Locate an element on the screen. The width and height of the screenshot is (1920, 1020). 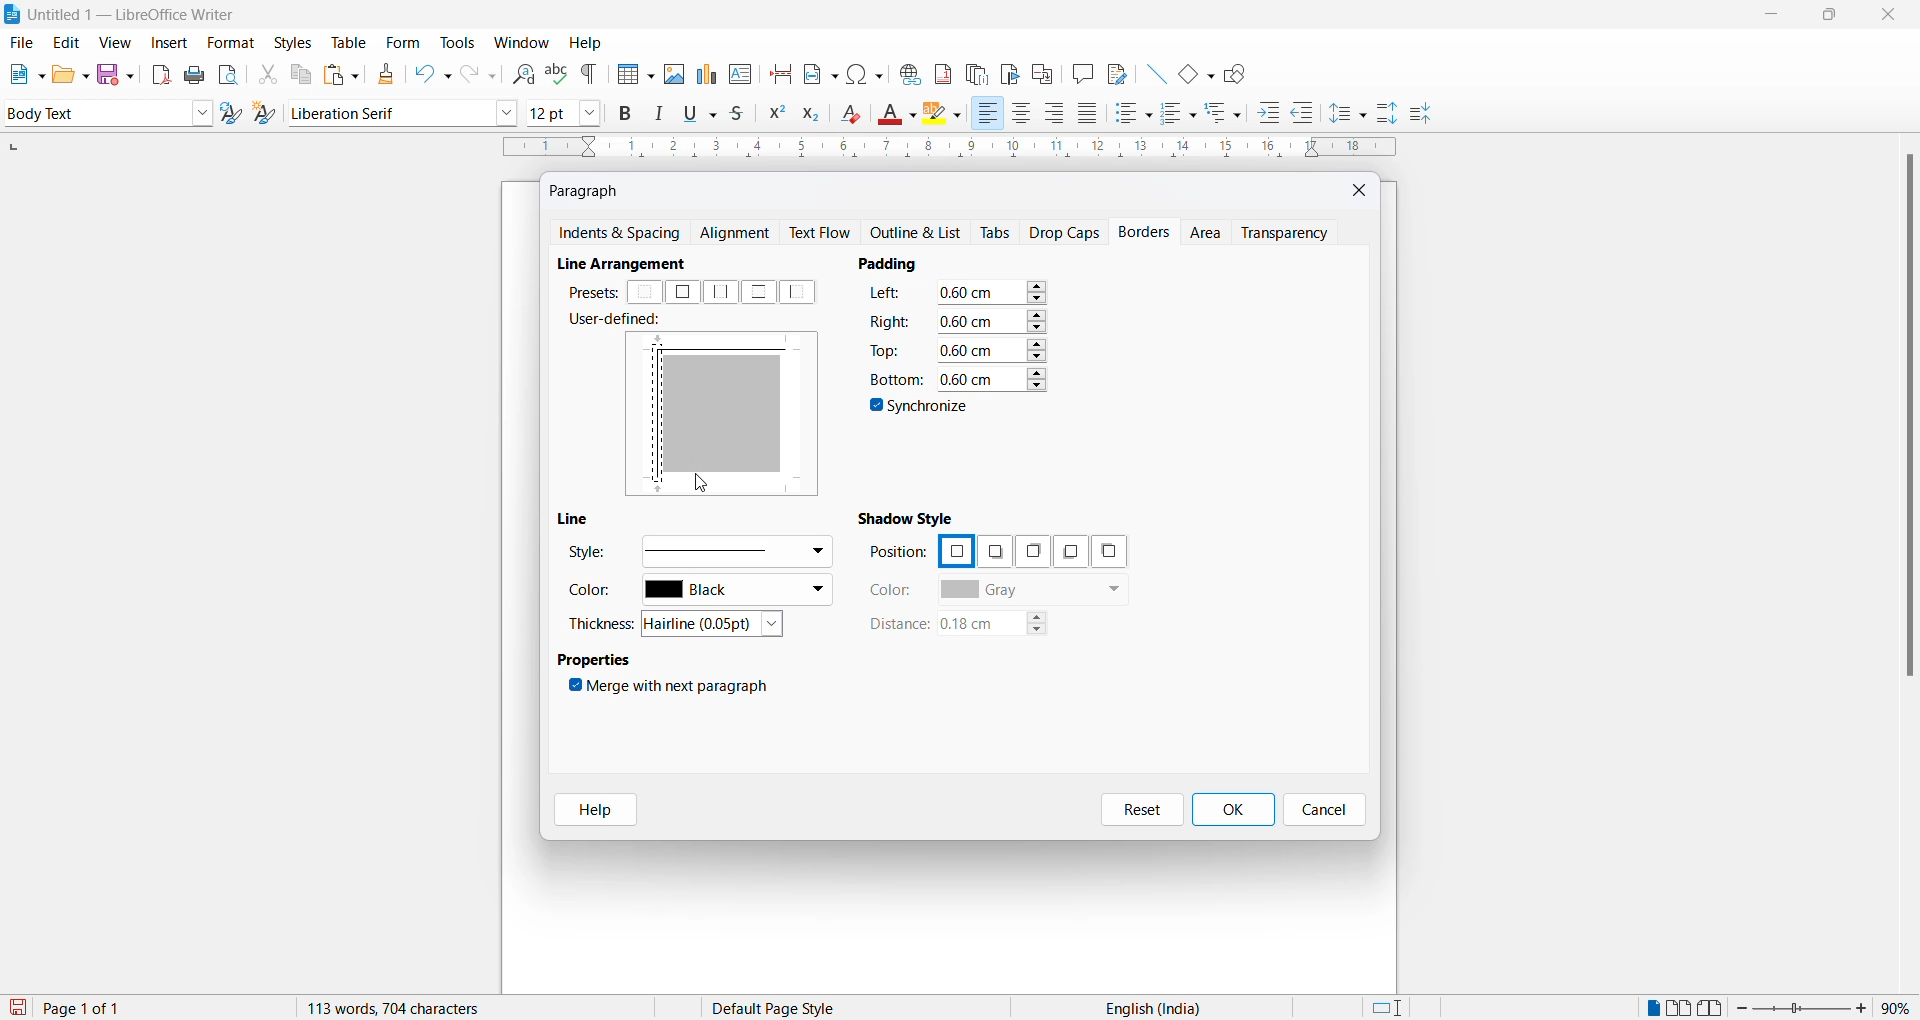
insert hyperlink is located at coordinates (907, 71).